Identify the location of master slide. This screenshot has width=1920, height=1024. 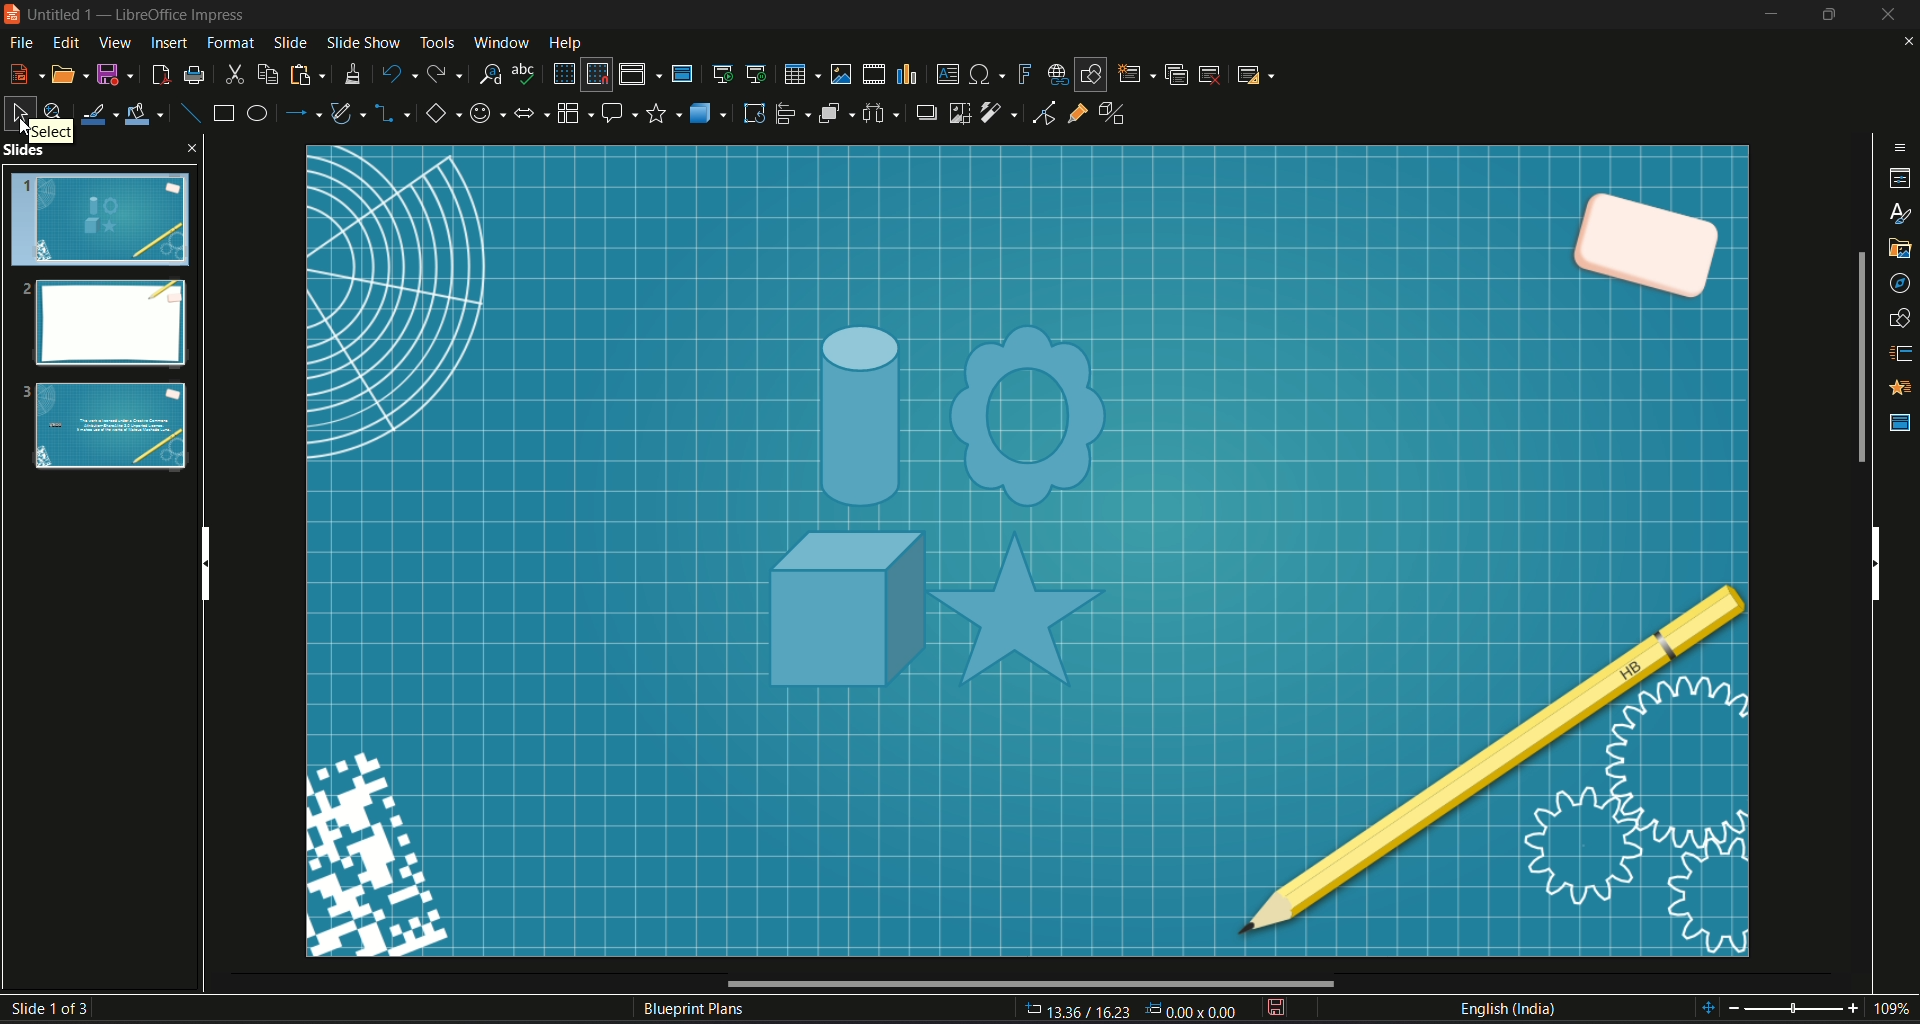
(681, 73).